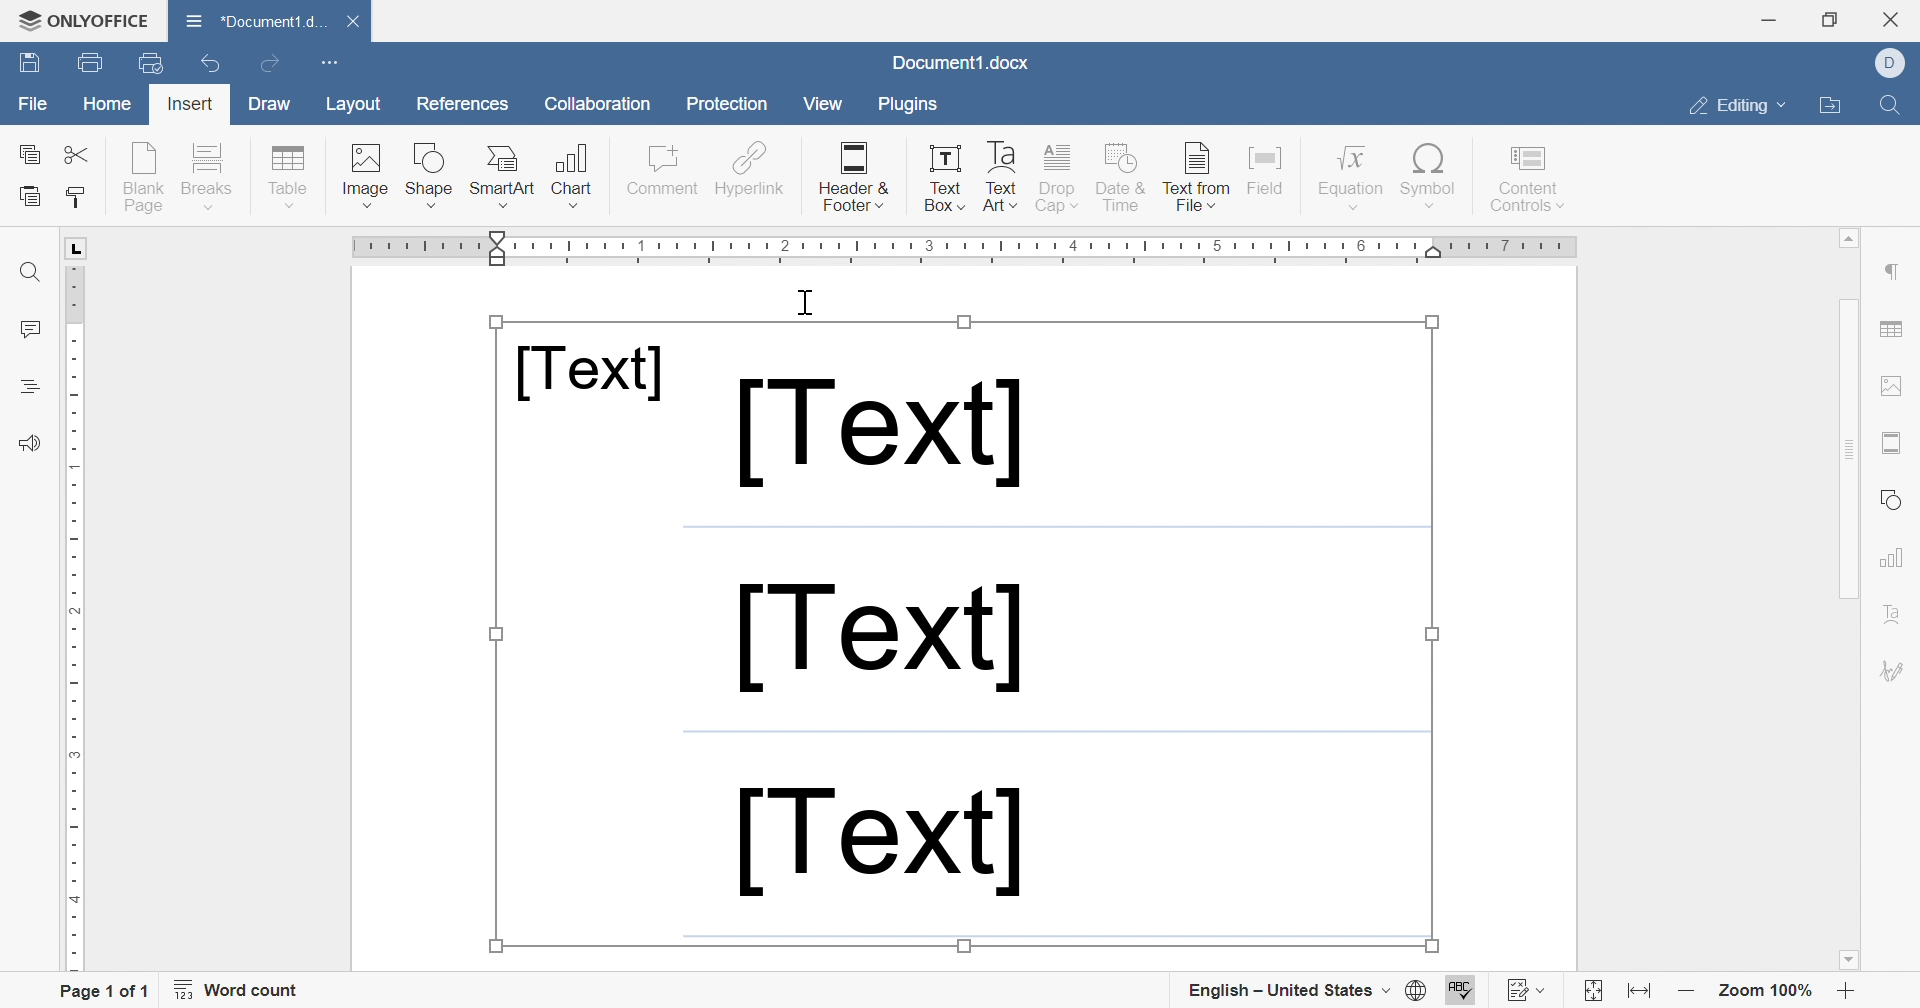 This screenshot has width=1920, height=1008. What do you see at coordinates (1462, 988) in the screenshot?
I see `Spell checking` at bounding box center [1462, 988].